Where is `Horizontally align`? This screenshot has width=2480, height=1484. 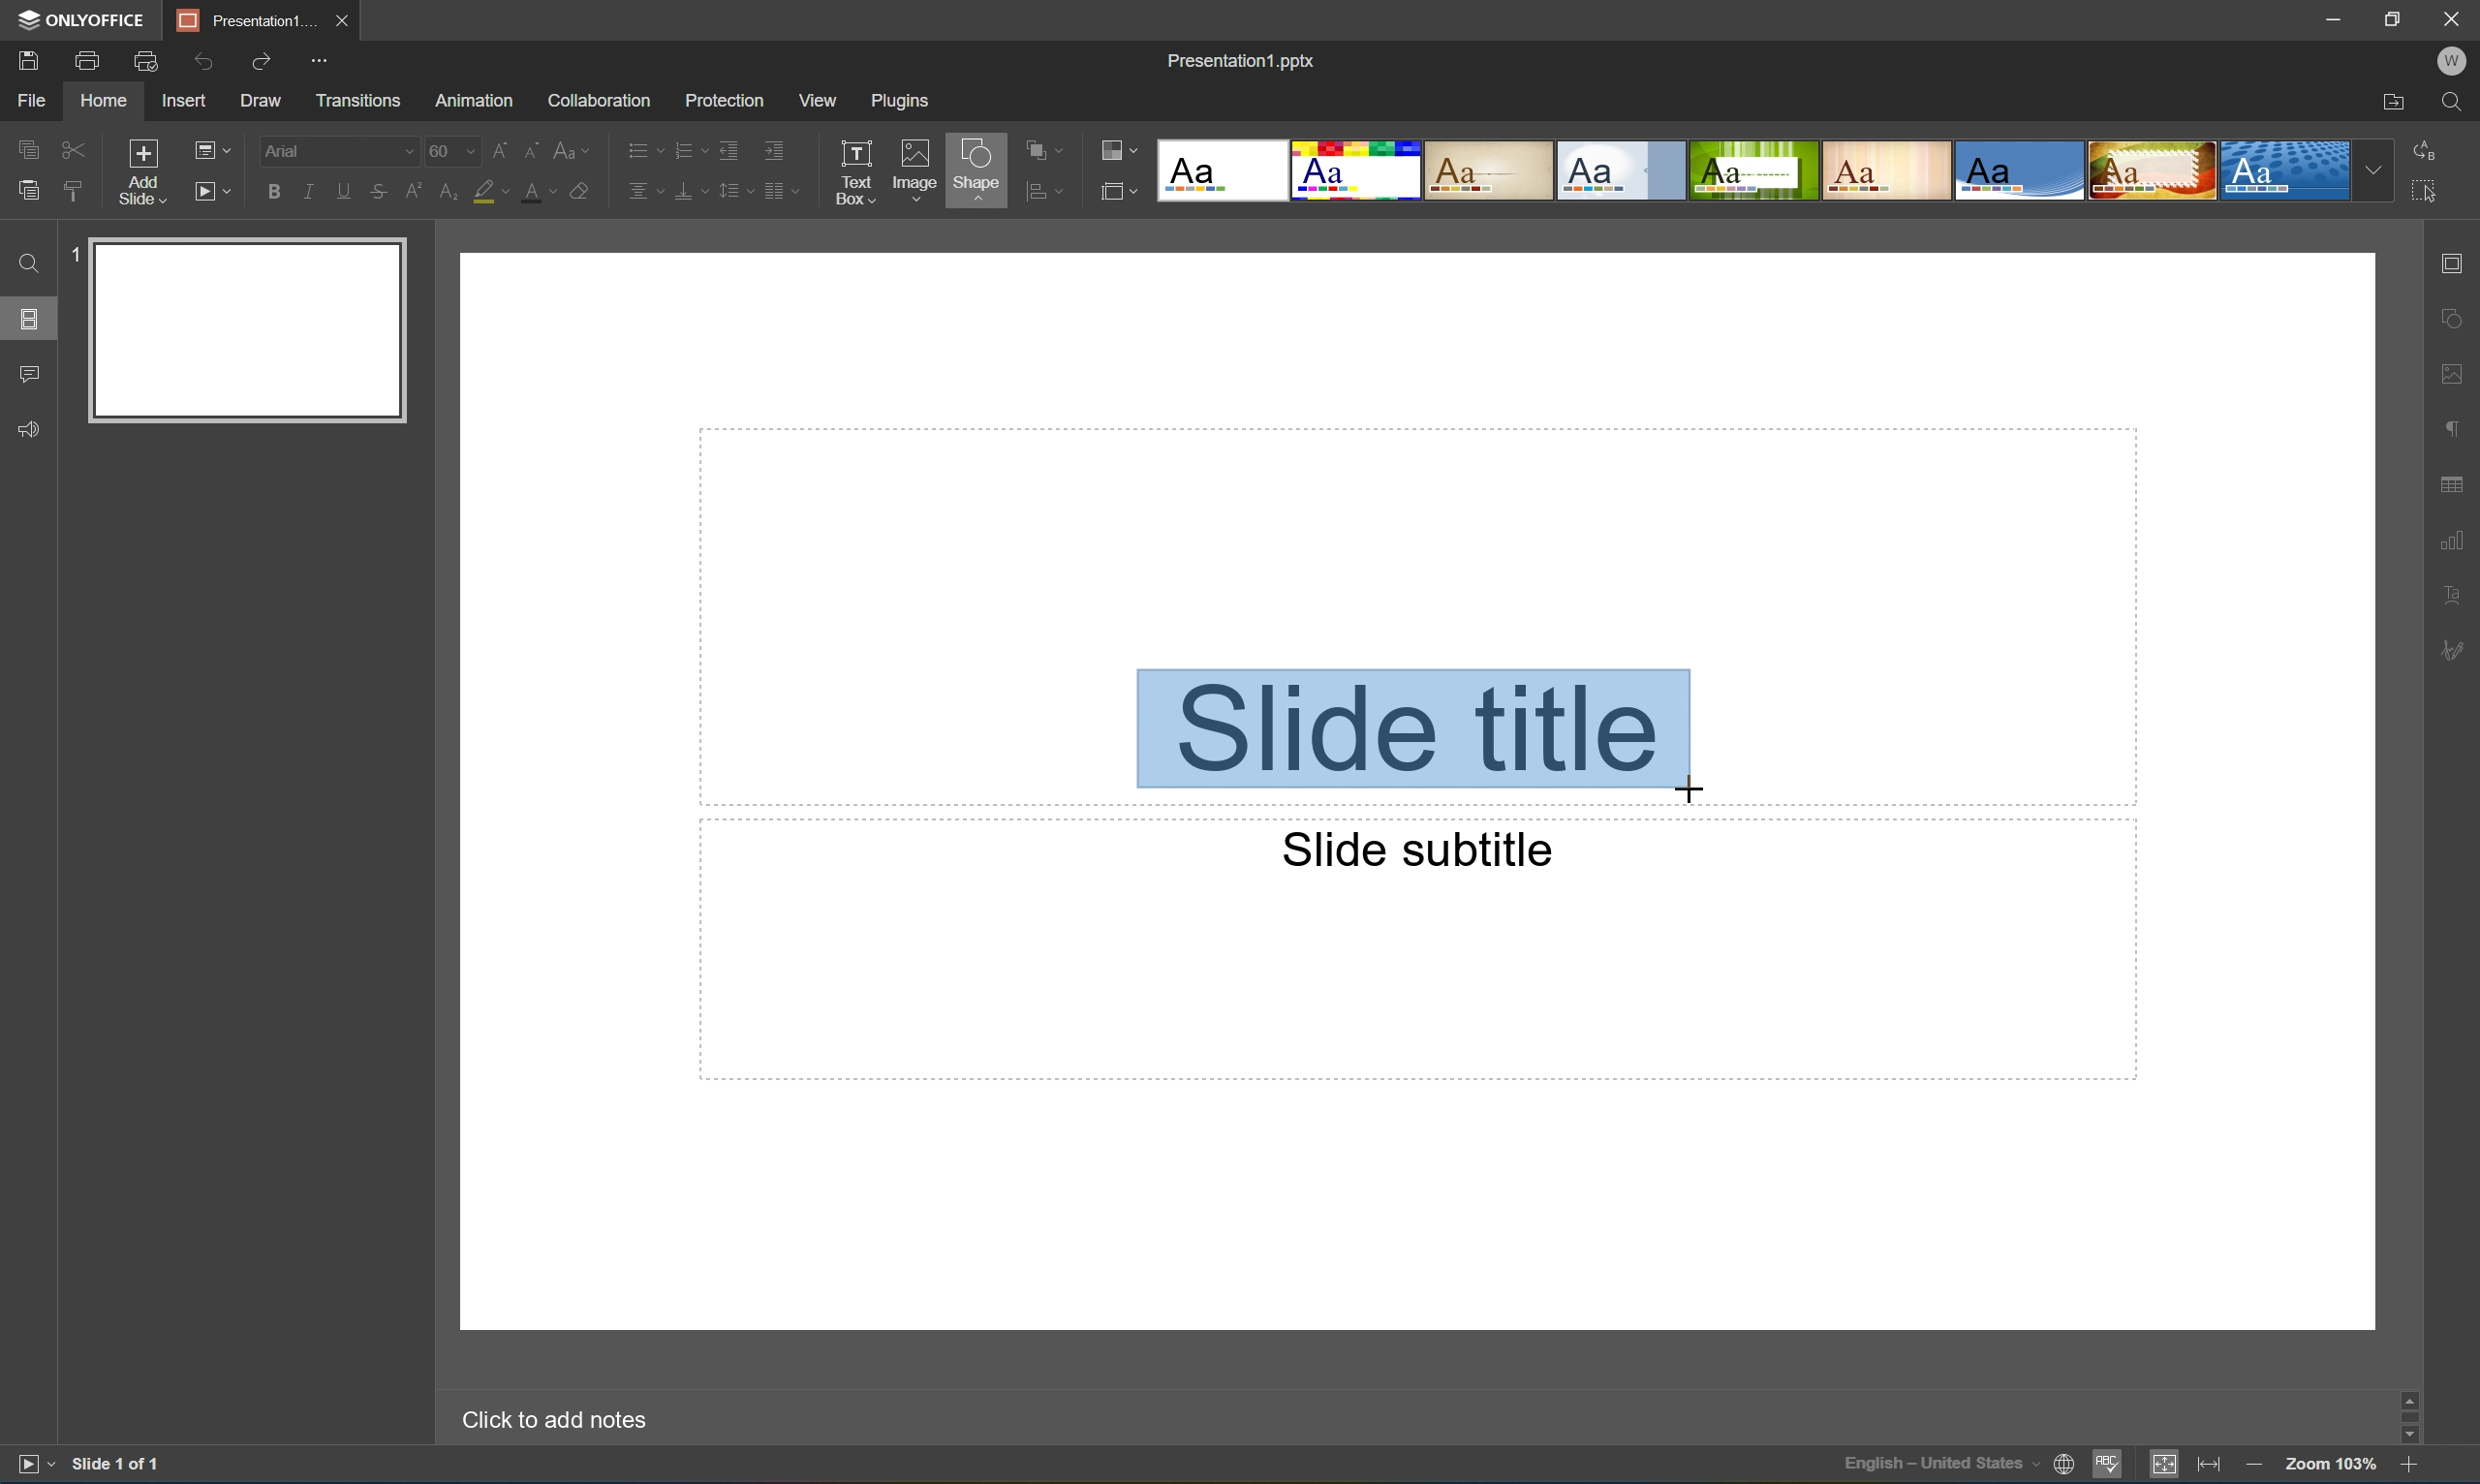
Horizontally align is located at coordinates (642, 190).